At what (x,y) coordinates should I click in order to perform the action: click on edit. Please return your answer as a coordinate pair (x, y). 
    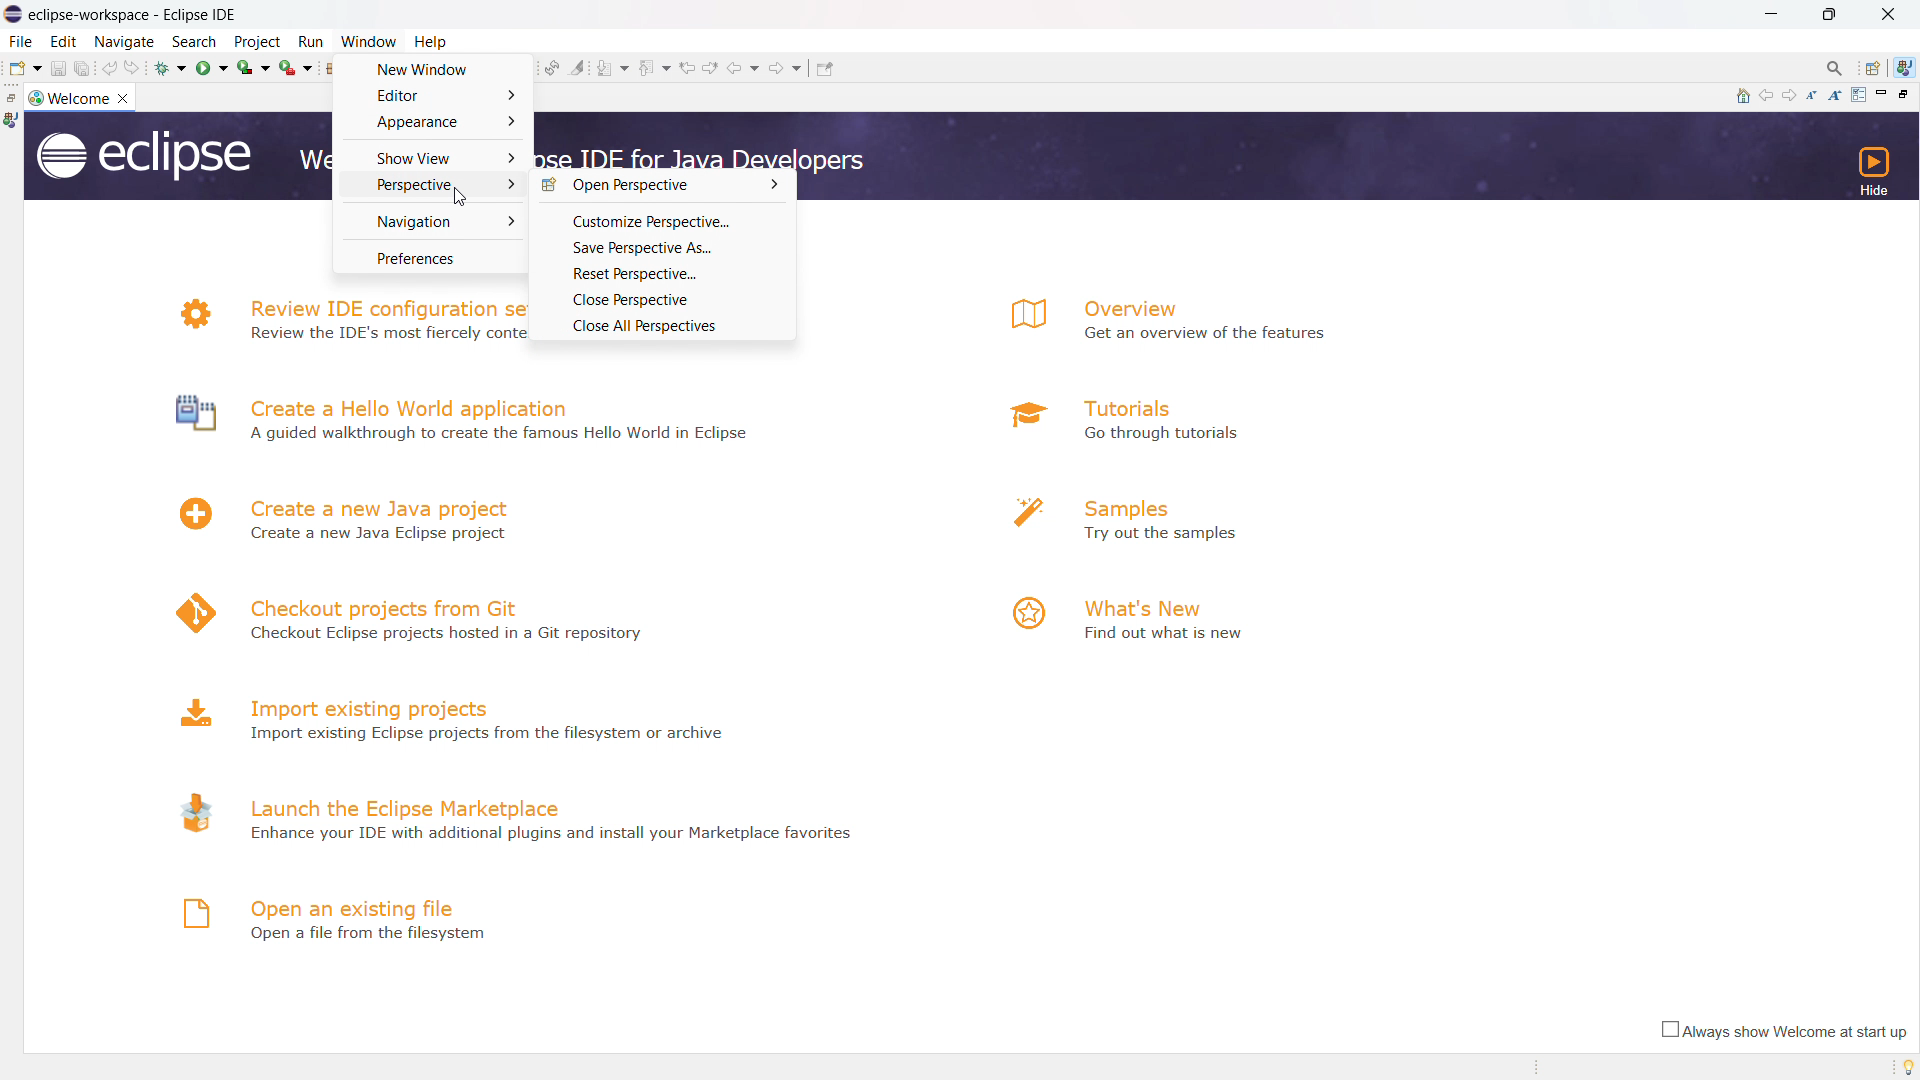
    Looking at the image, I should click on (63, 41).